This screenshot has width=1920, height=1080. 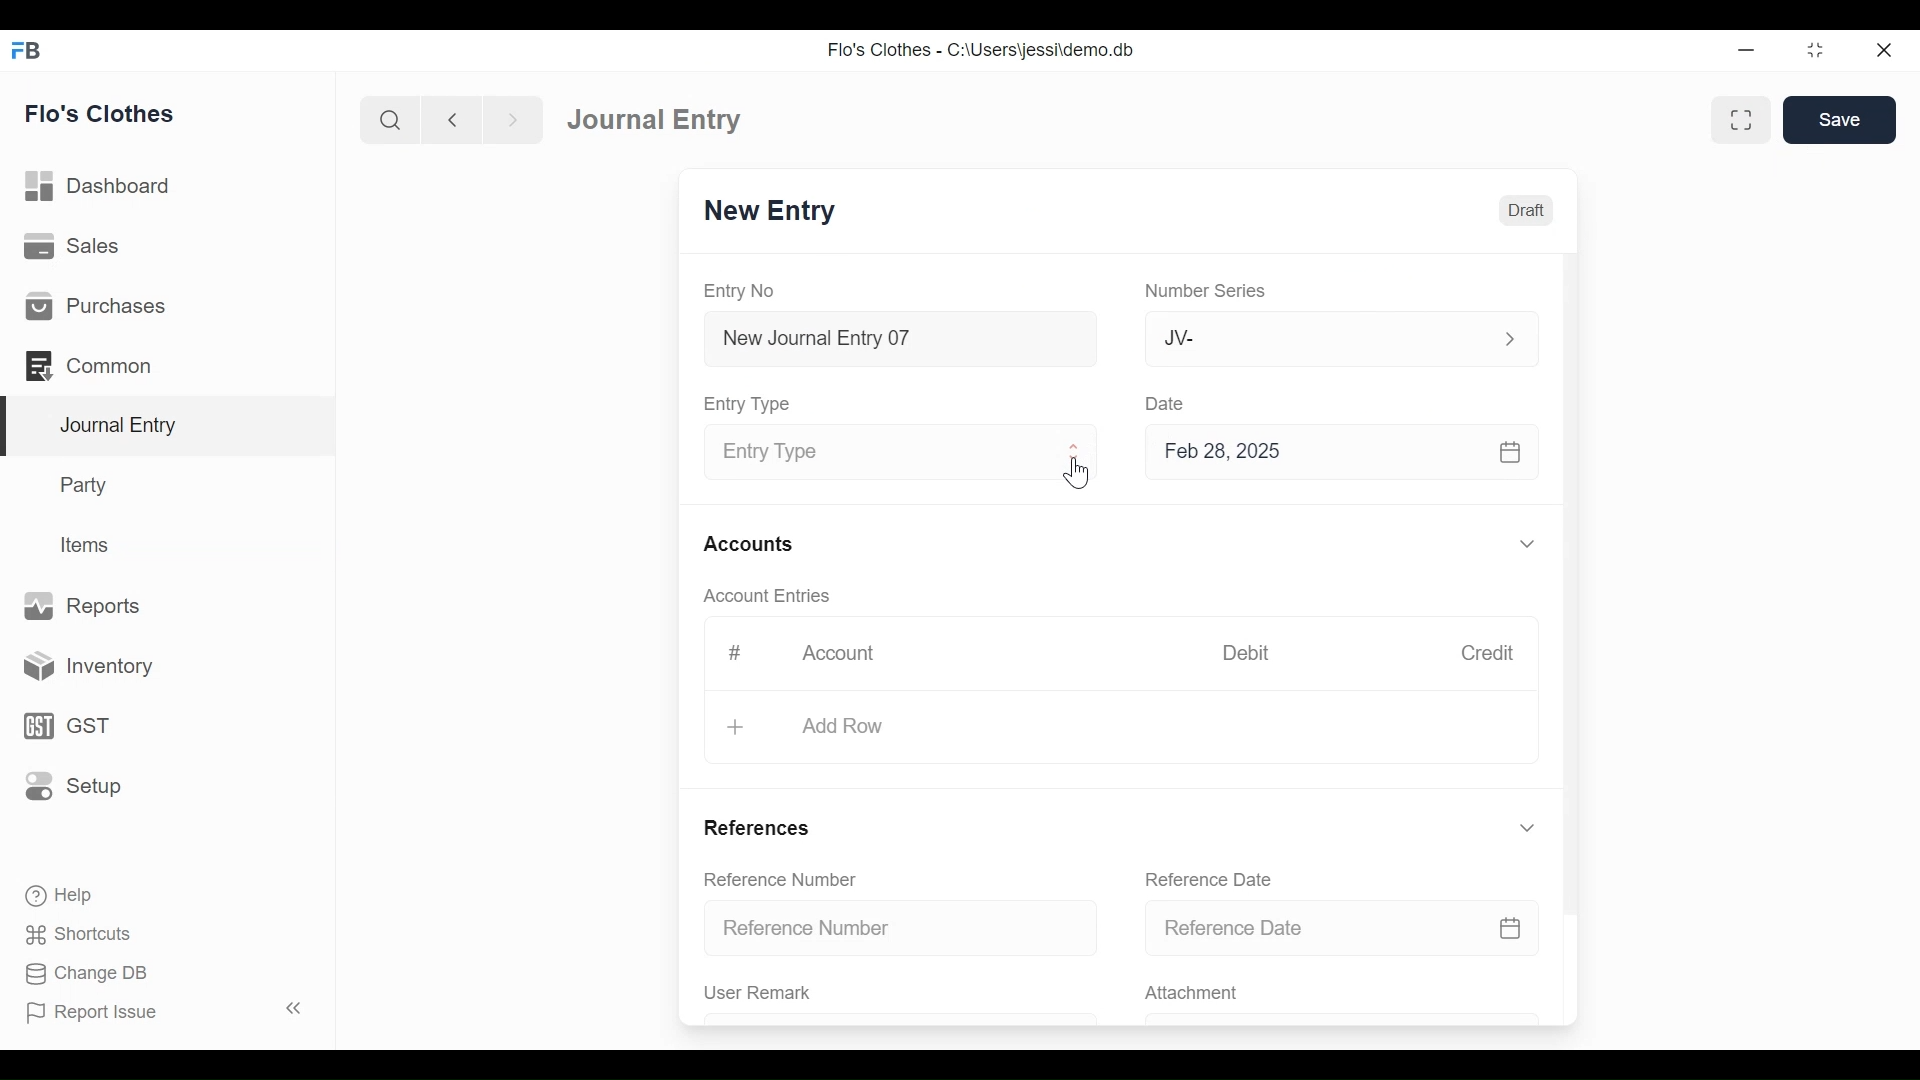 I want to click on Debit, so click(x=1244, y=653).